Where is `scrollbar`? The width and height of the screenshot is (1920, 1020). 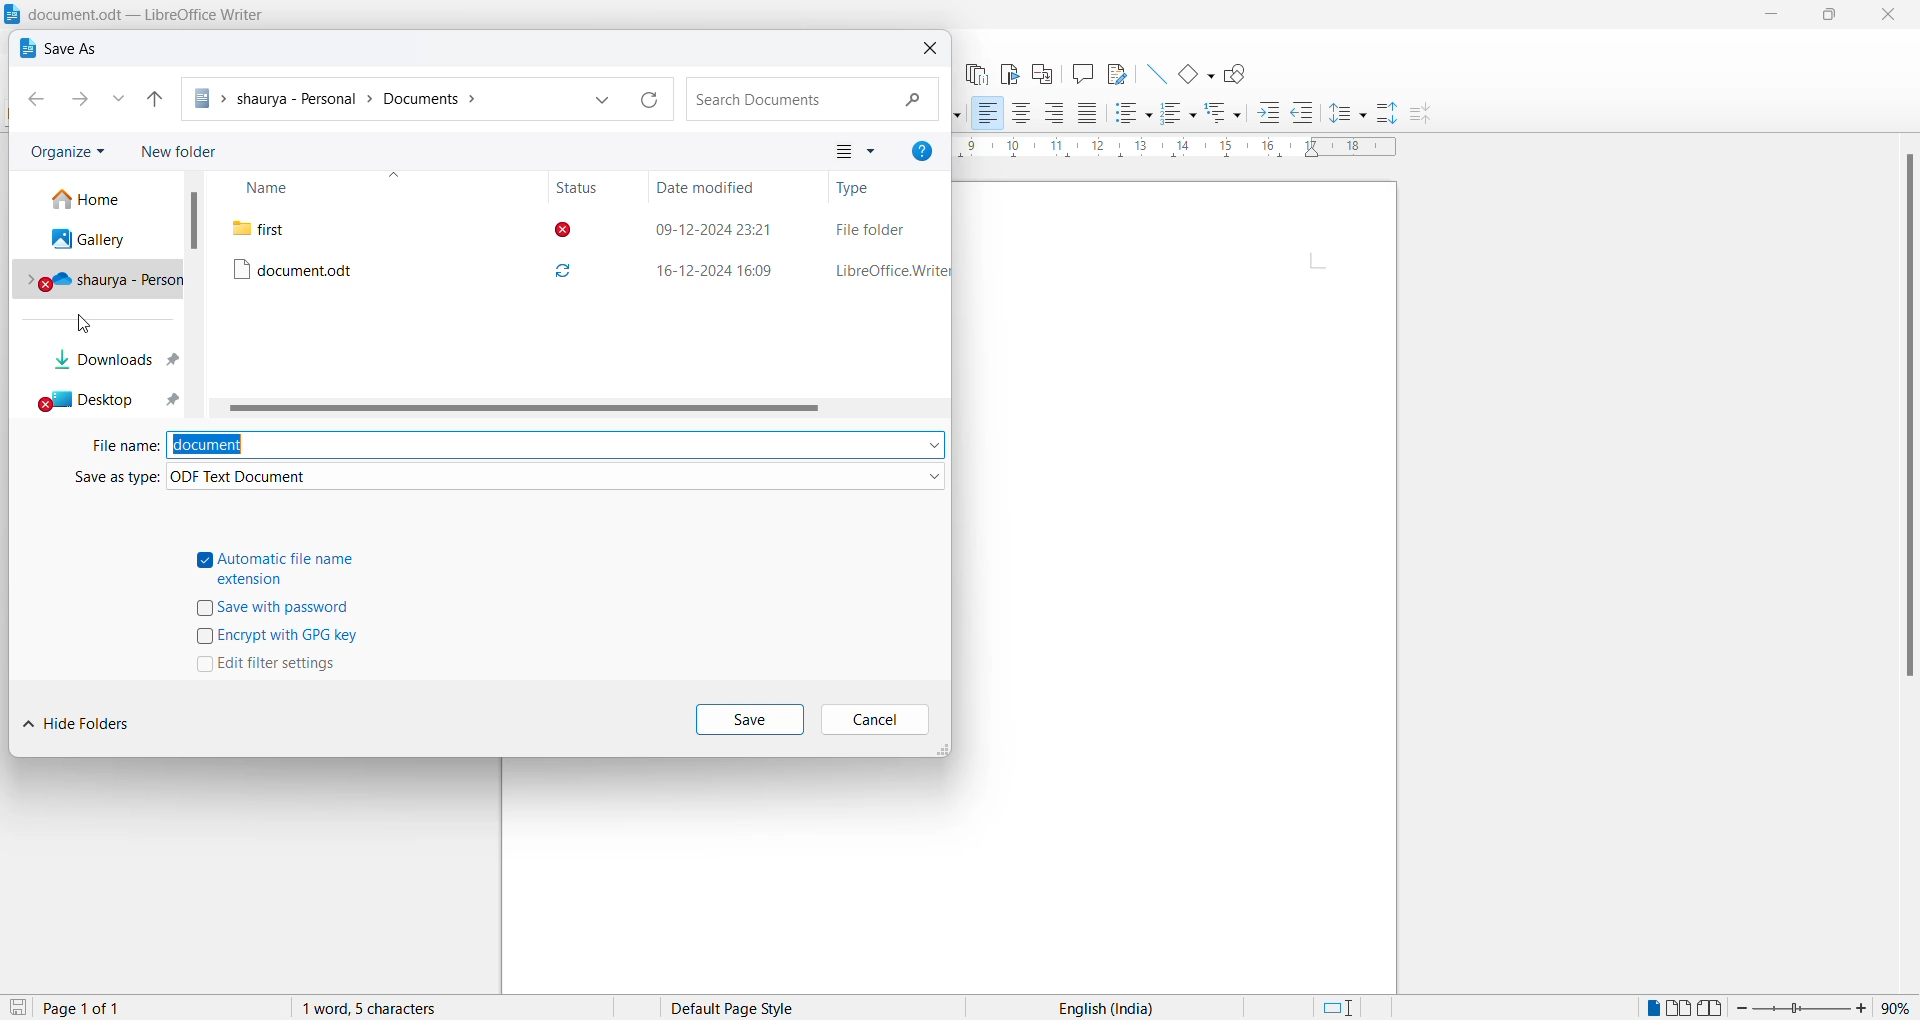 scrollbar is located at coordinates (519, 411).